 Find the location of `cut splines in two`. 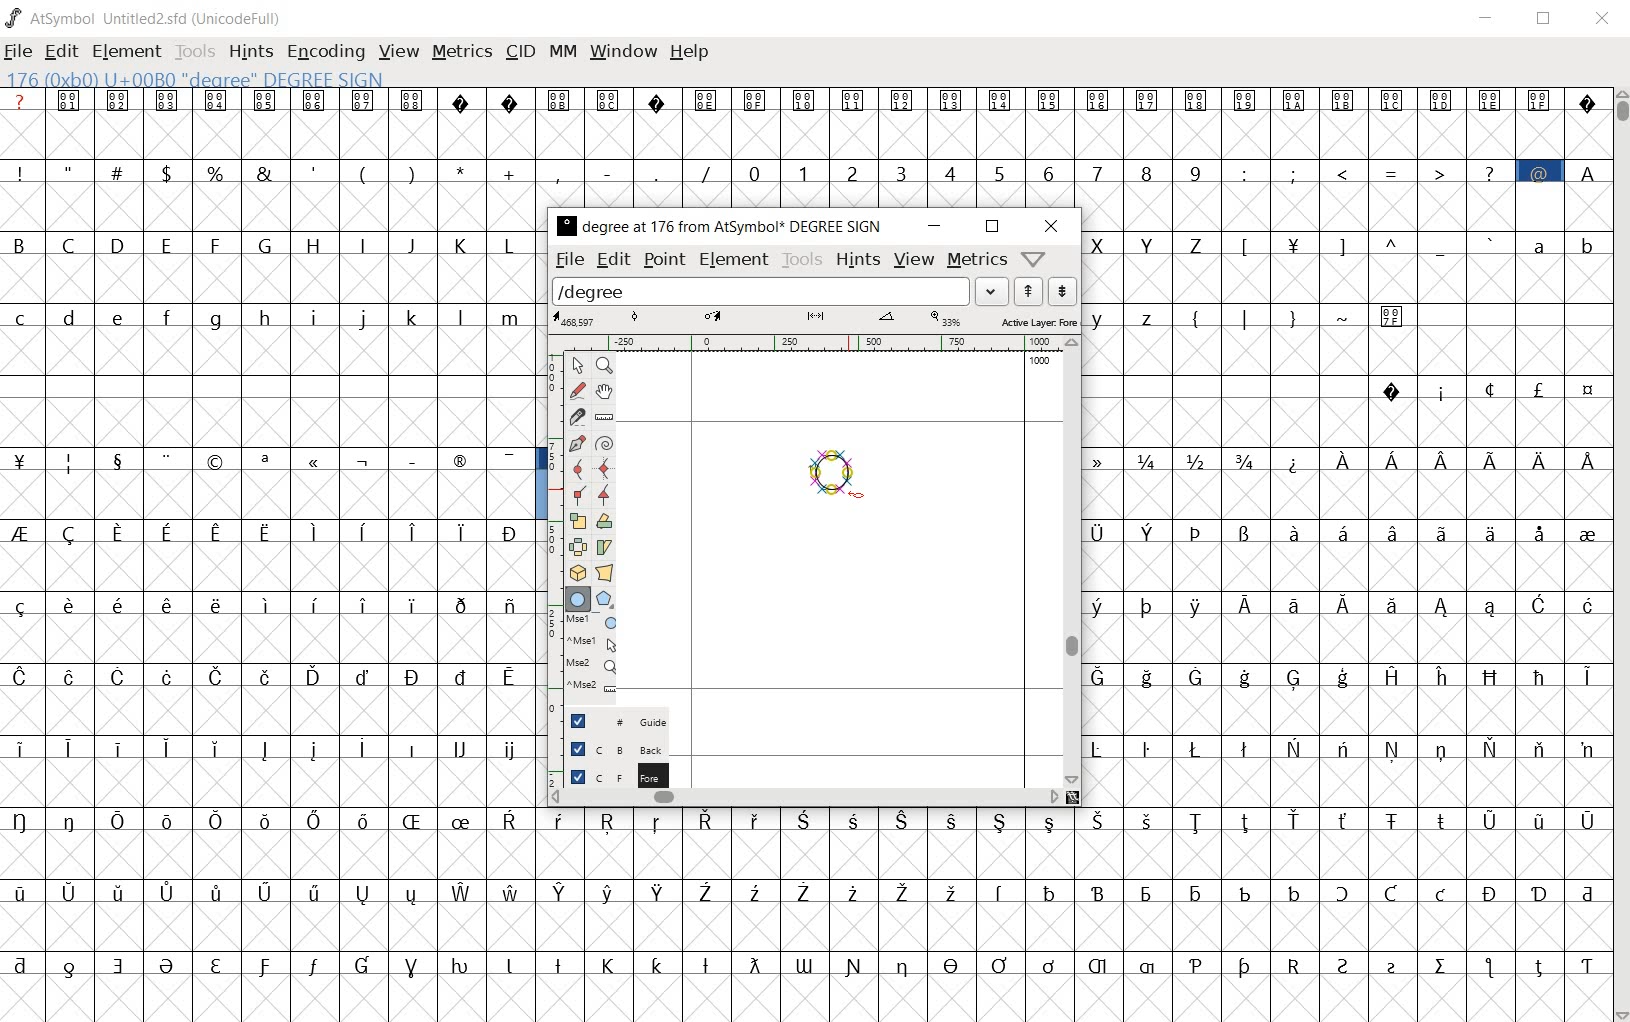

cut splines in two is located at coordinates (576, 416).